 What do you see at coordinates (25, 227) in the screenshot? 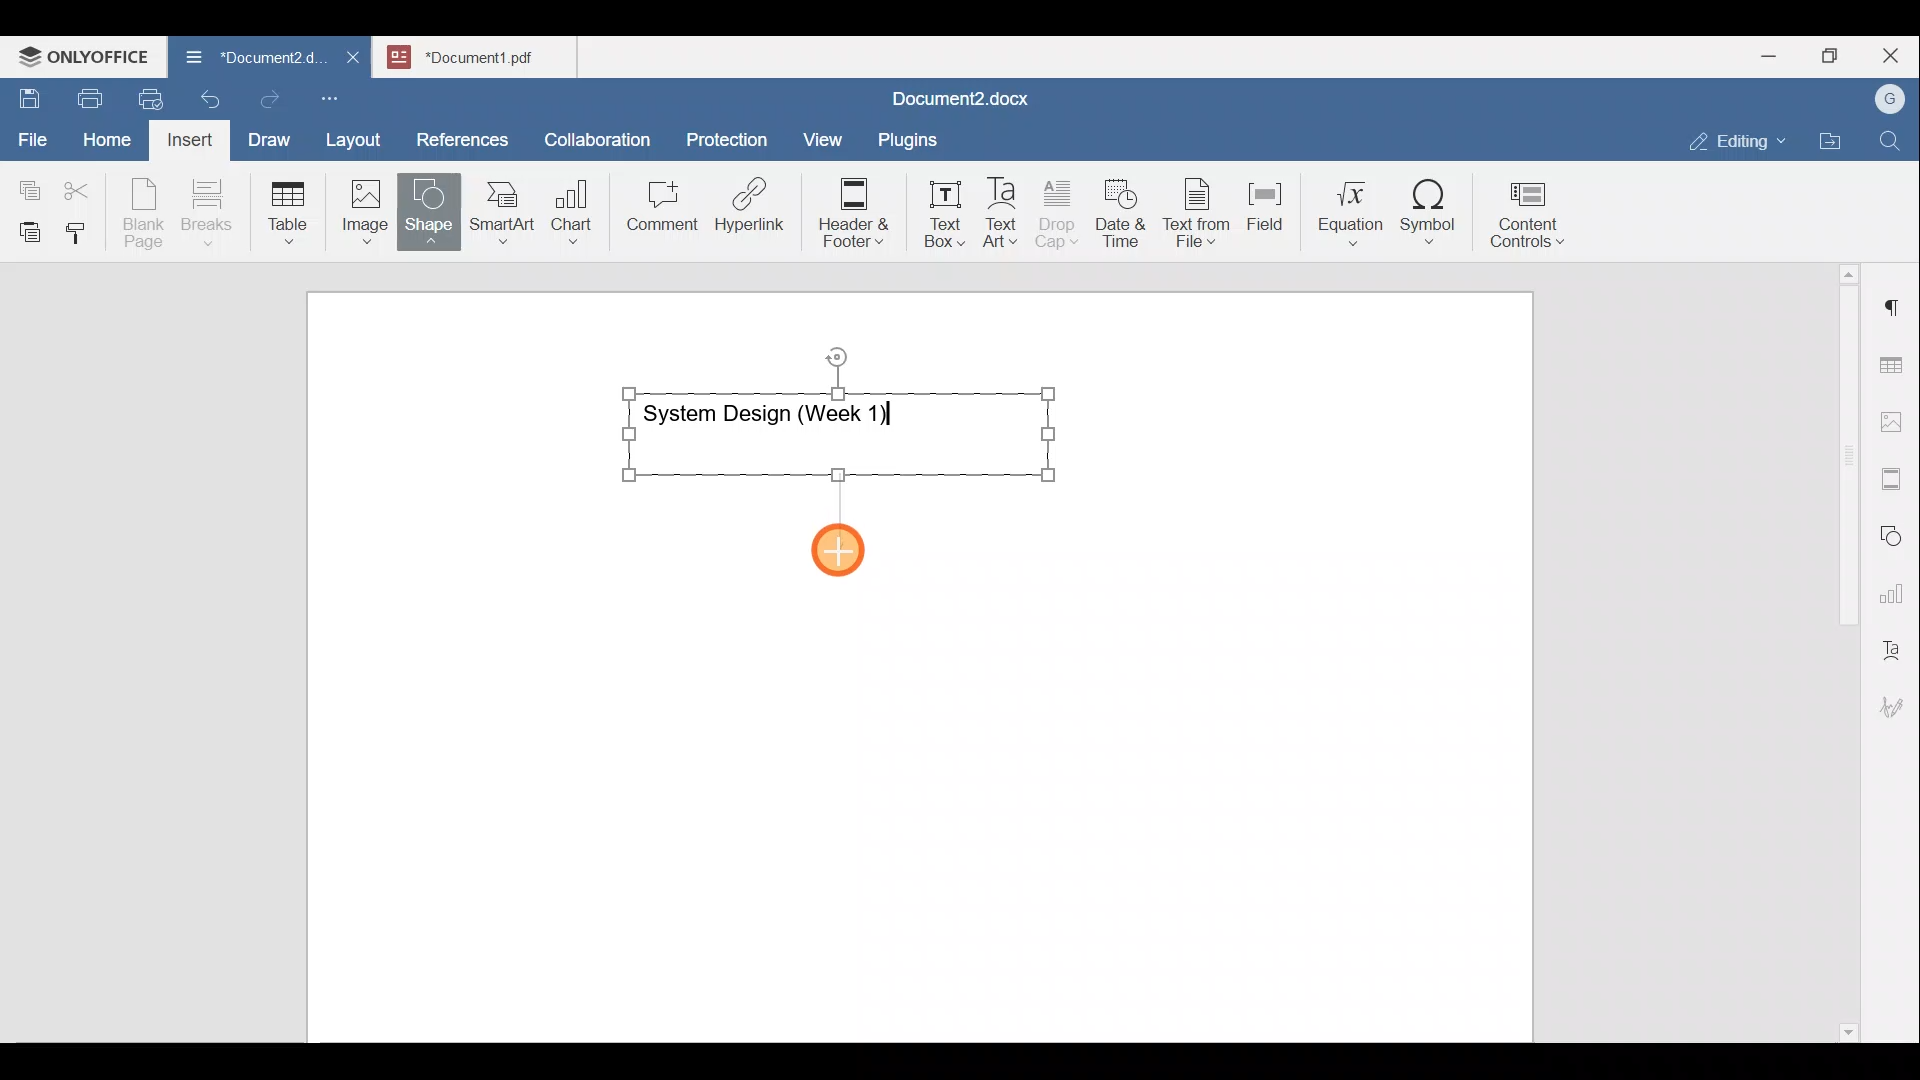
I see `Paste` at bounding box center [25, 227].